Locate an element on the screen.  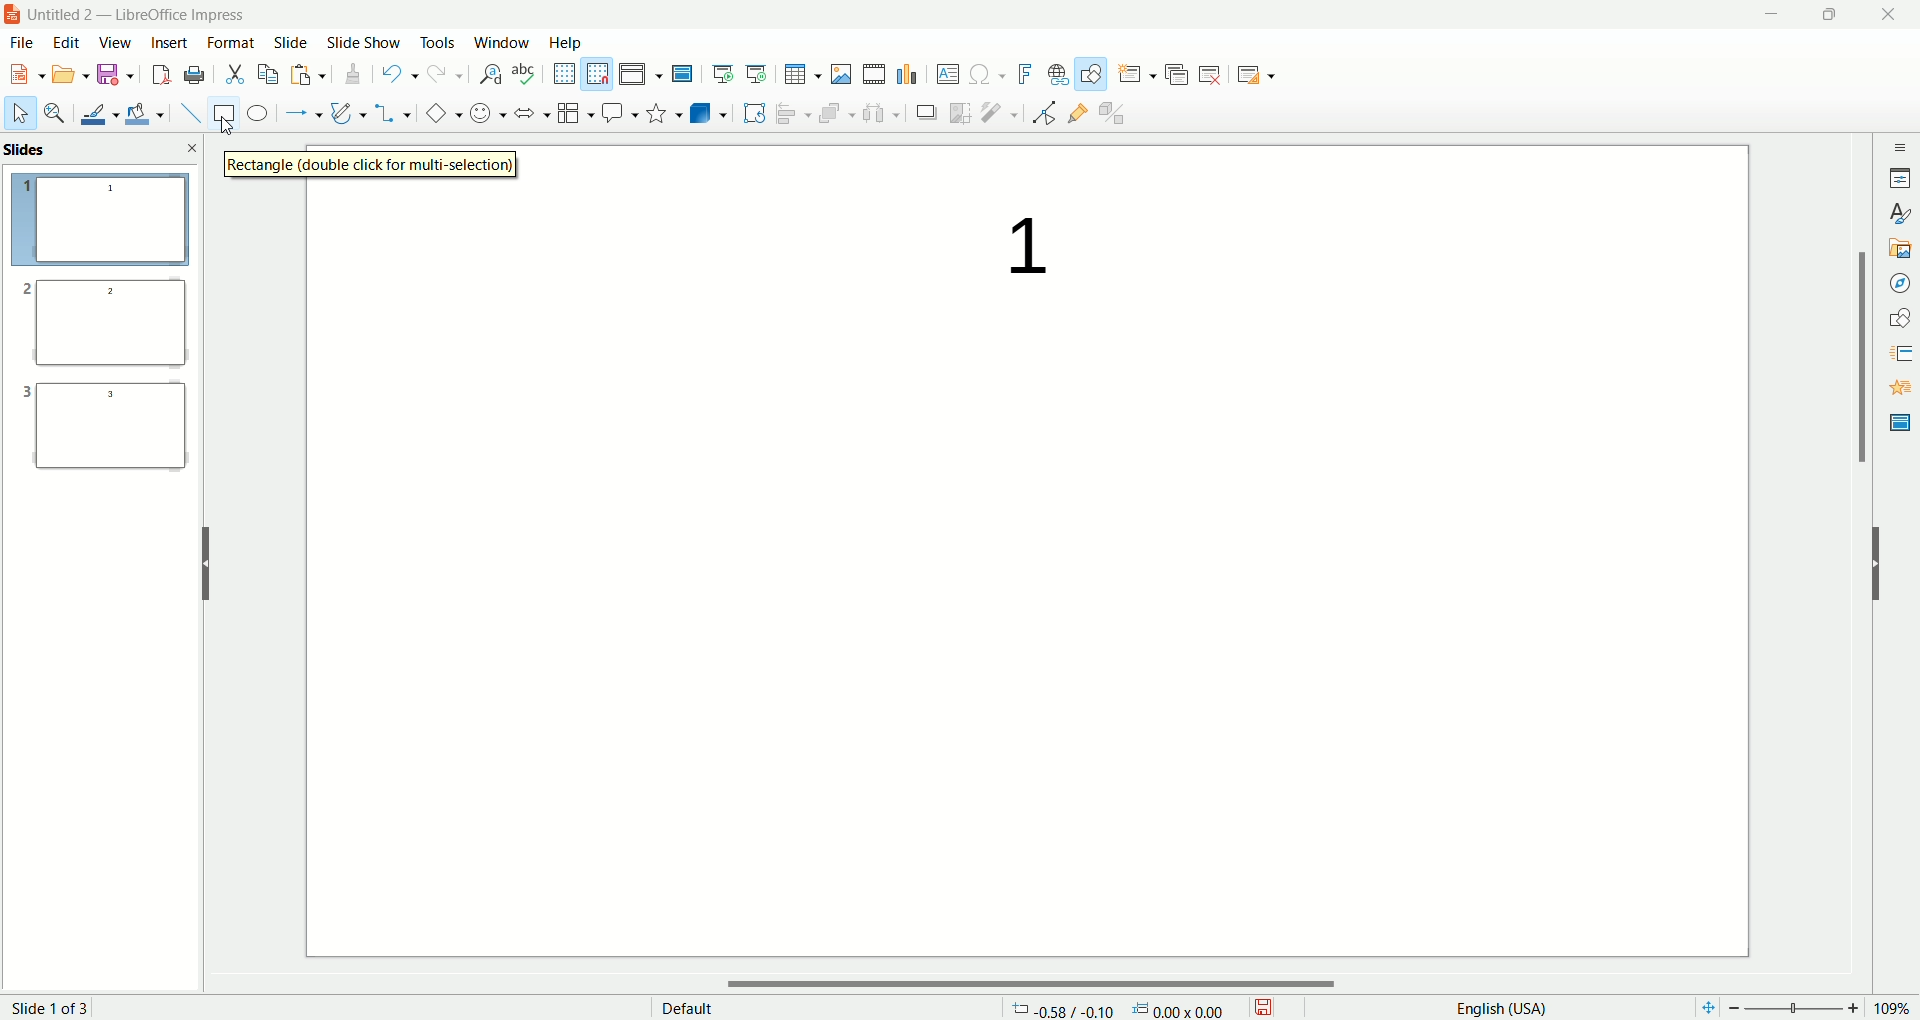
zoom factor is located at coordinates (1803, 1008).